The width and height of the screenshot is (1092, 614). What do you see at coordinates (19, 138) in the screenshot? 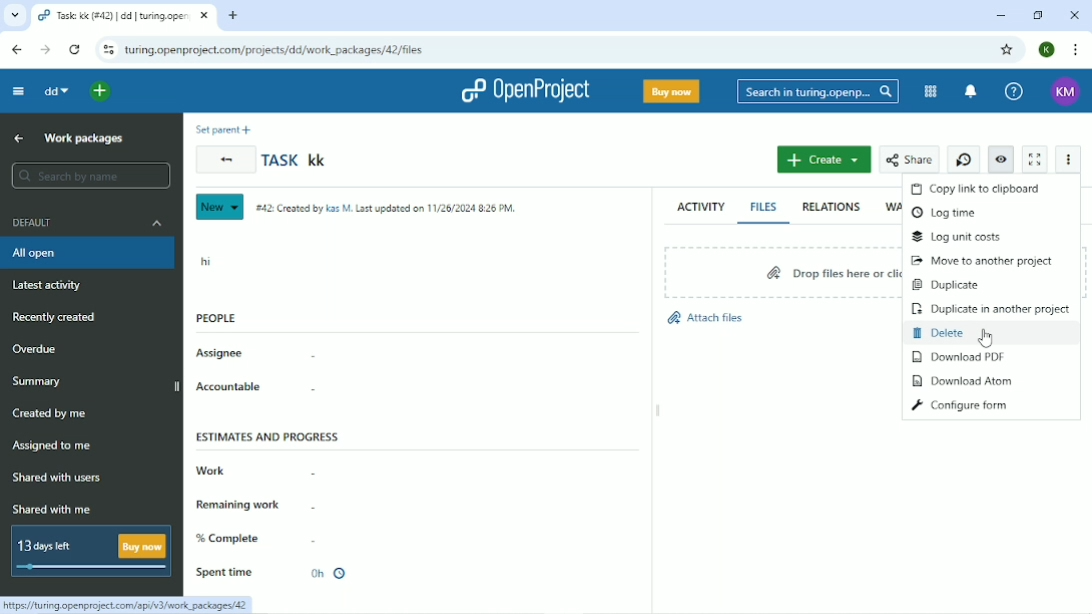
I see `Up` at bounding box center [19, 138].